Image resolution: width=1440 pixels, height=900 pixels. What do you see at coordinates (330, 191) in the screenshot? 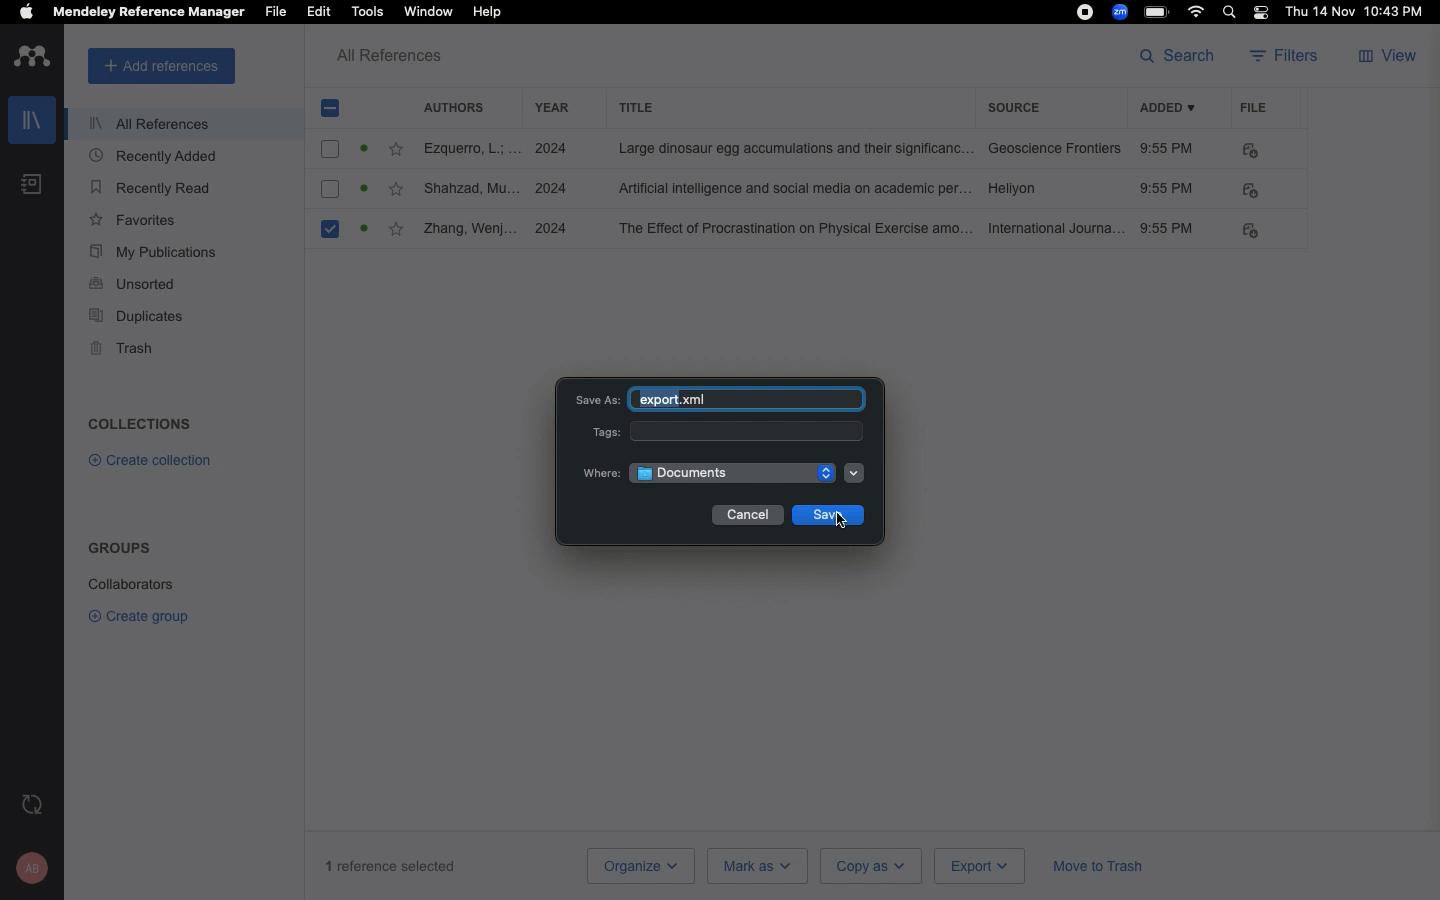
I see `checkbox` at bounding box center [330, 191].